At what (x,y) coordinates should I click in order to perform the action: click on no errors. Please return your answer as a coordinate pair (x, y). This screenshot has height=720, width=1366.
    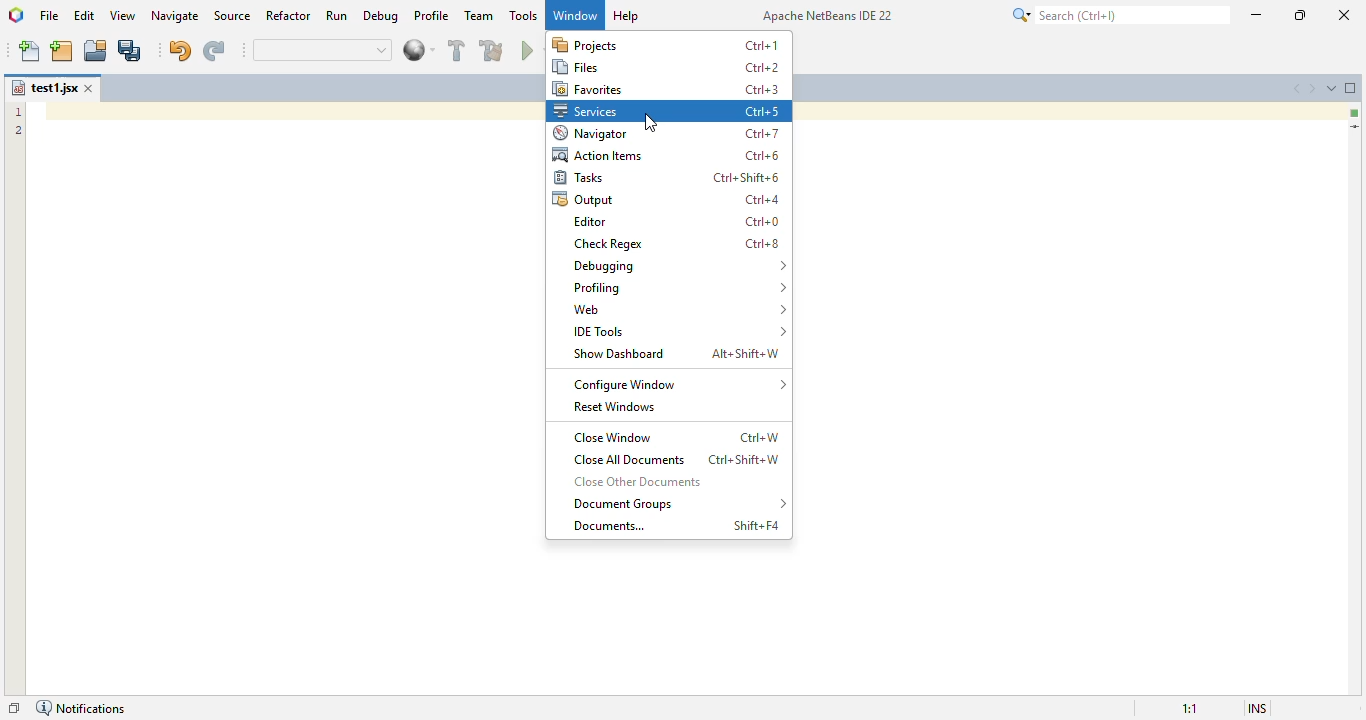
    Looking at the image, I should click on (1354, 113).